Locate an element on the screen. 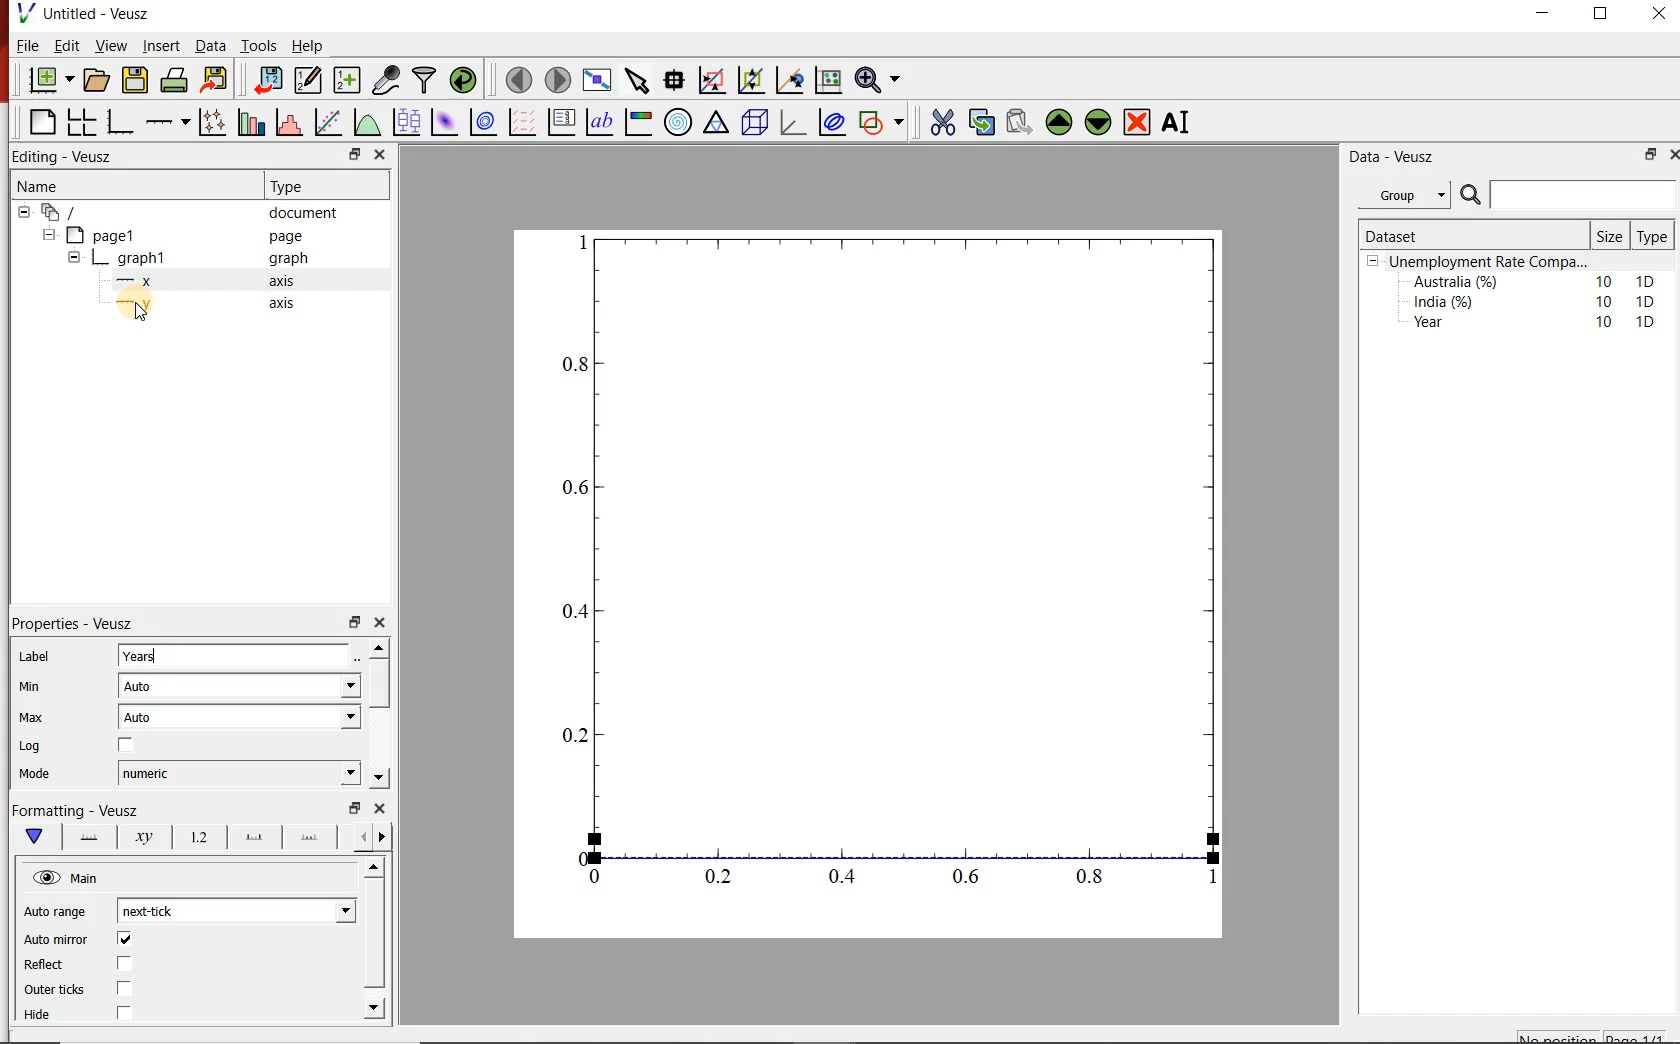 The height and width of the screenshot is (1044, 1680). minor ticks is located at coordinates (310, 835).